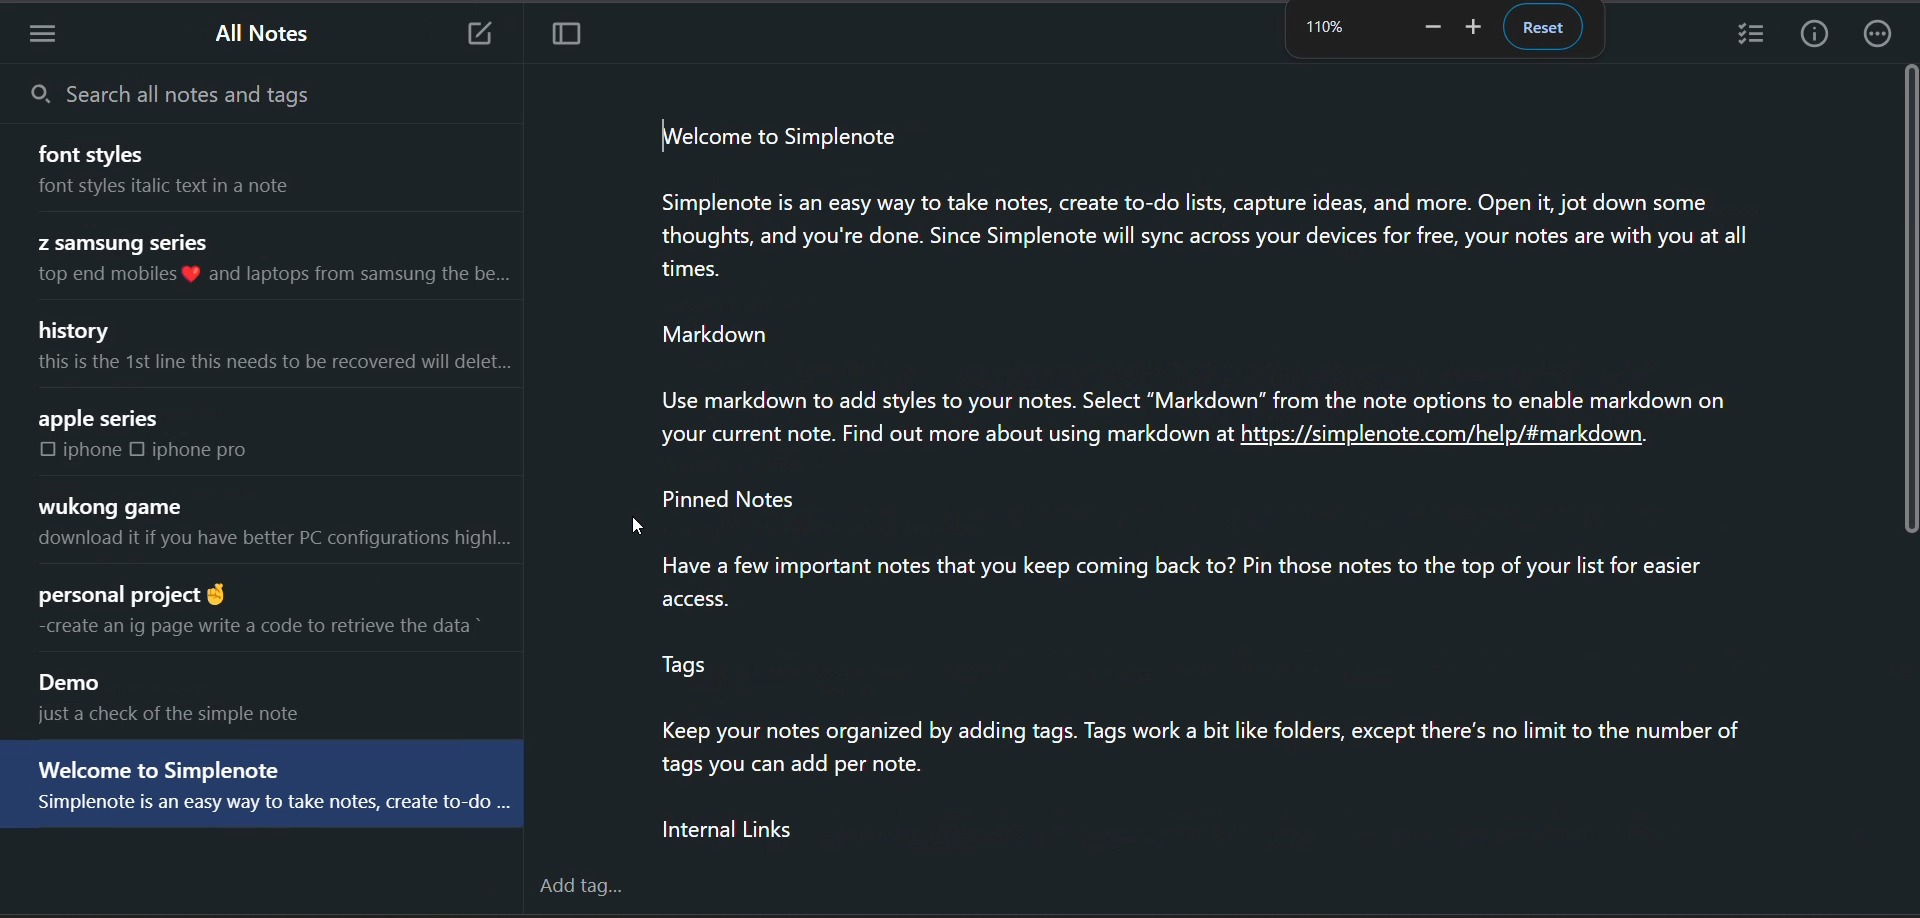 The image size is (1920, 918). Describe the element at coordinates (112, 506) in the screenshot. I see `wukong game` at that location.